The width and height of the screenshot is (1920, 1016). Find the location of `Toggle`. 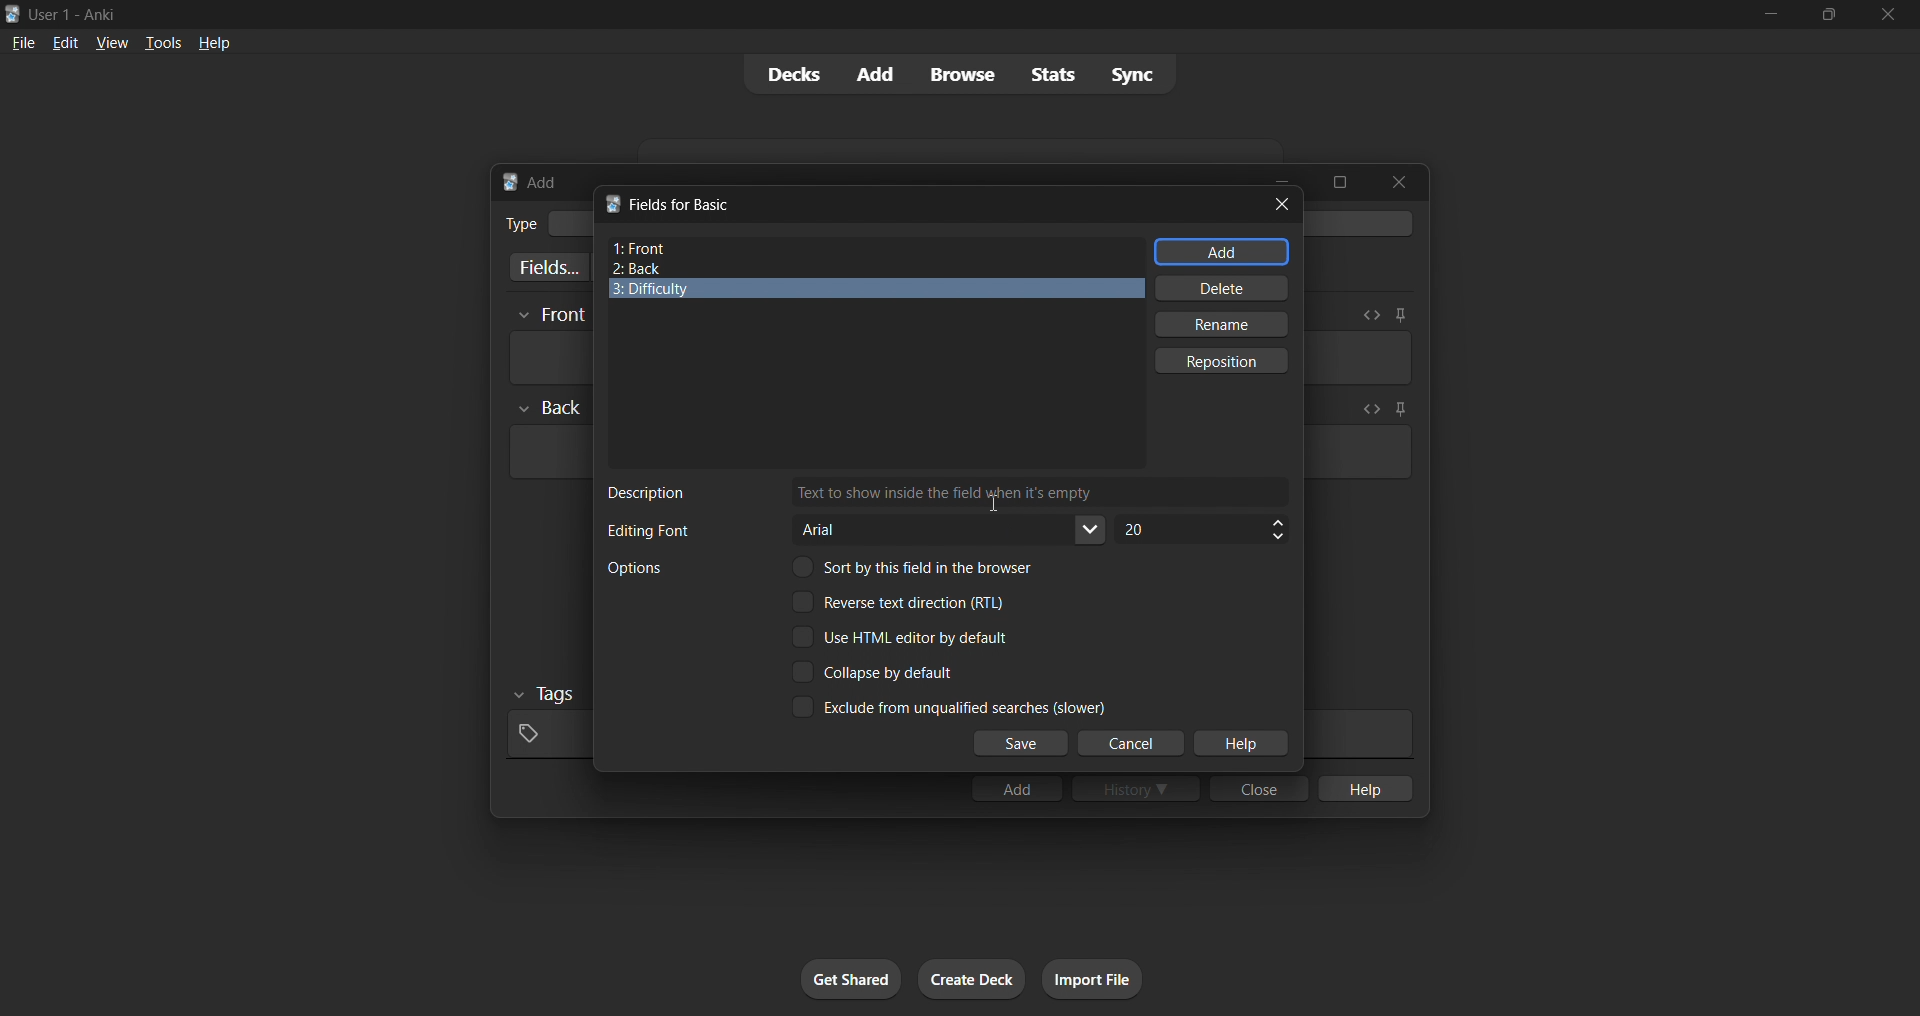

Toggle is located at coordinates (920, 566).